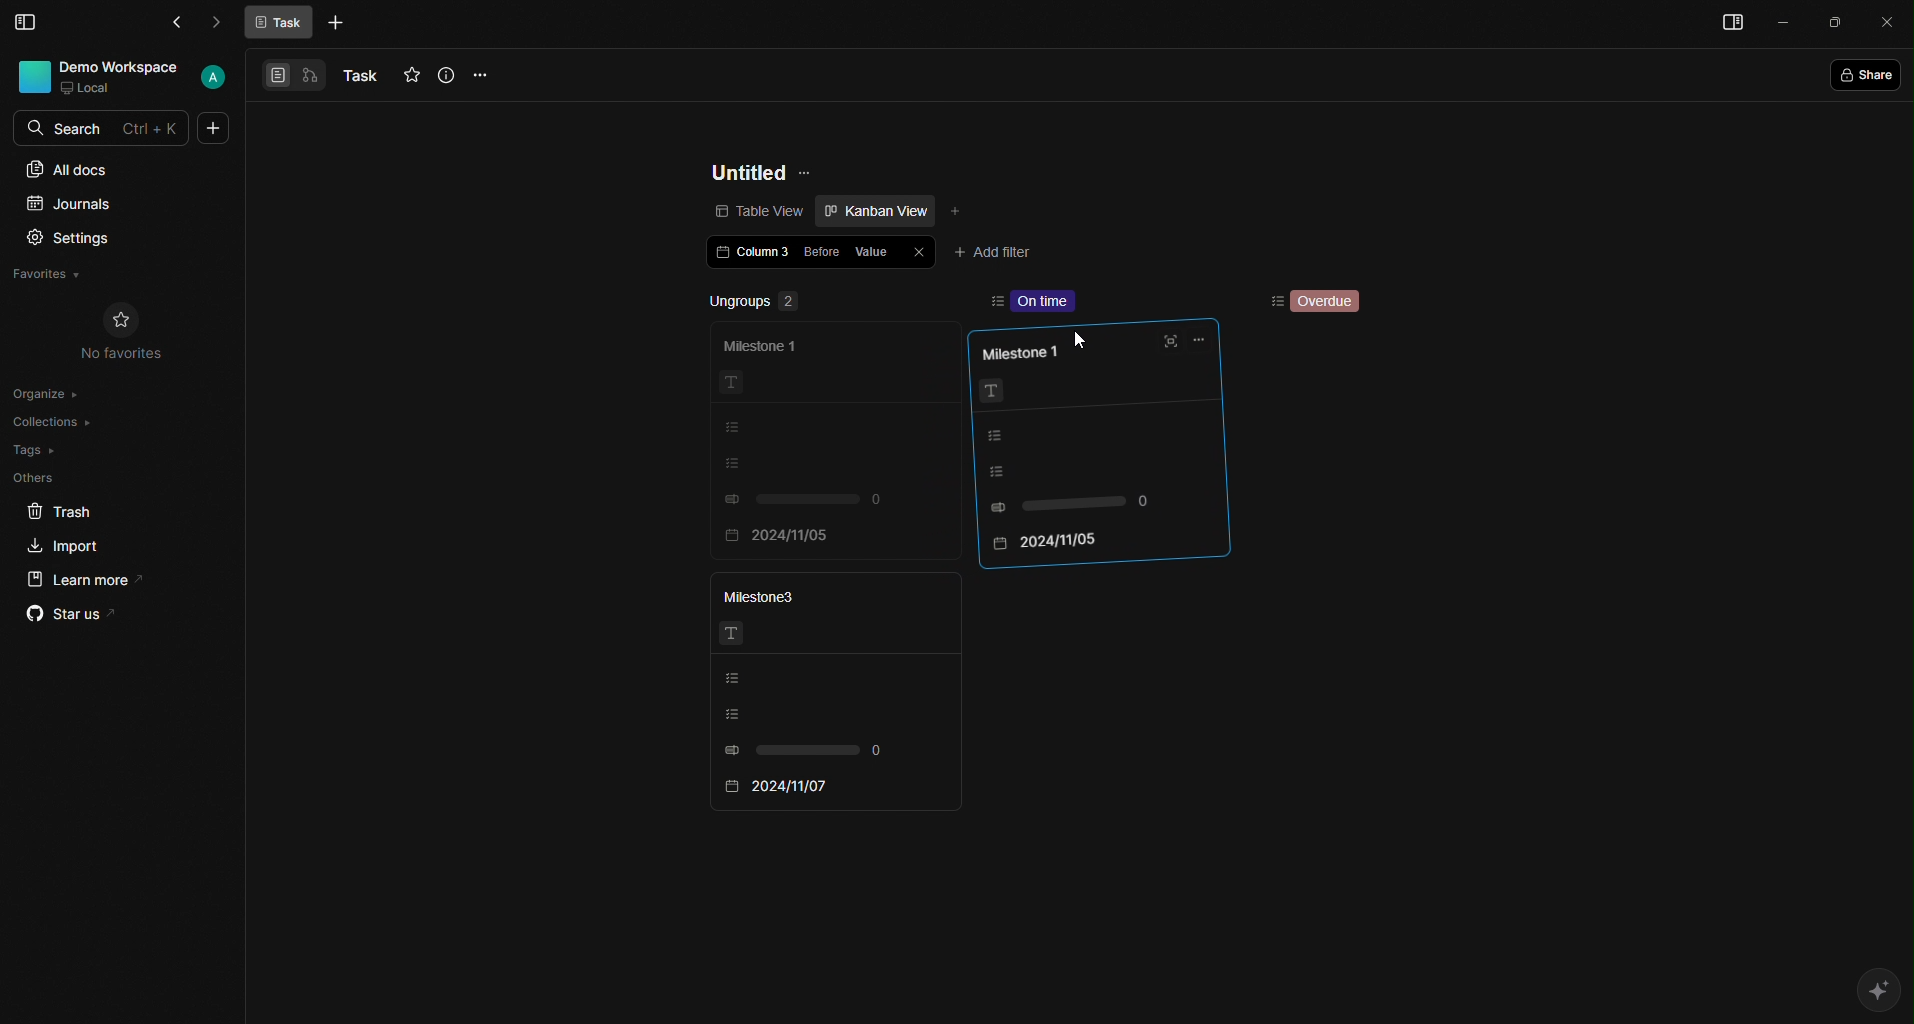  What do you see at coordinates (1727, 25) in the screenshot?
I see `Menu bar` at bounding box center [1727, 25].